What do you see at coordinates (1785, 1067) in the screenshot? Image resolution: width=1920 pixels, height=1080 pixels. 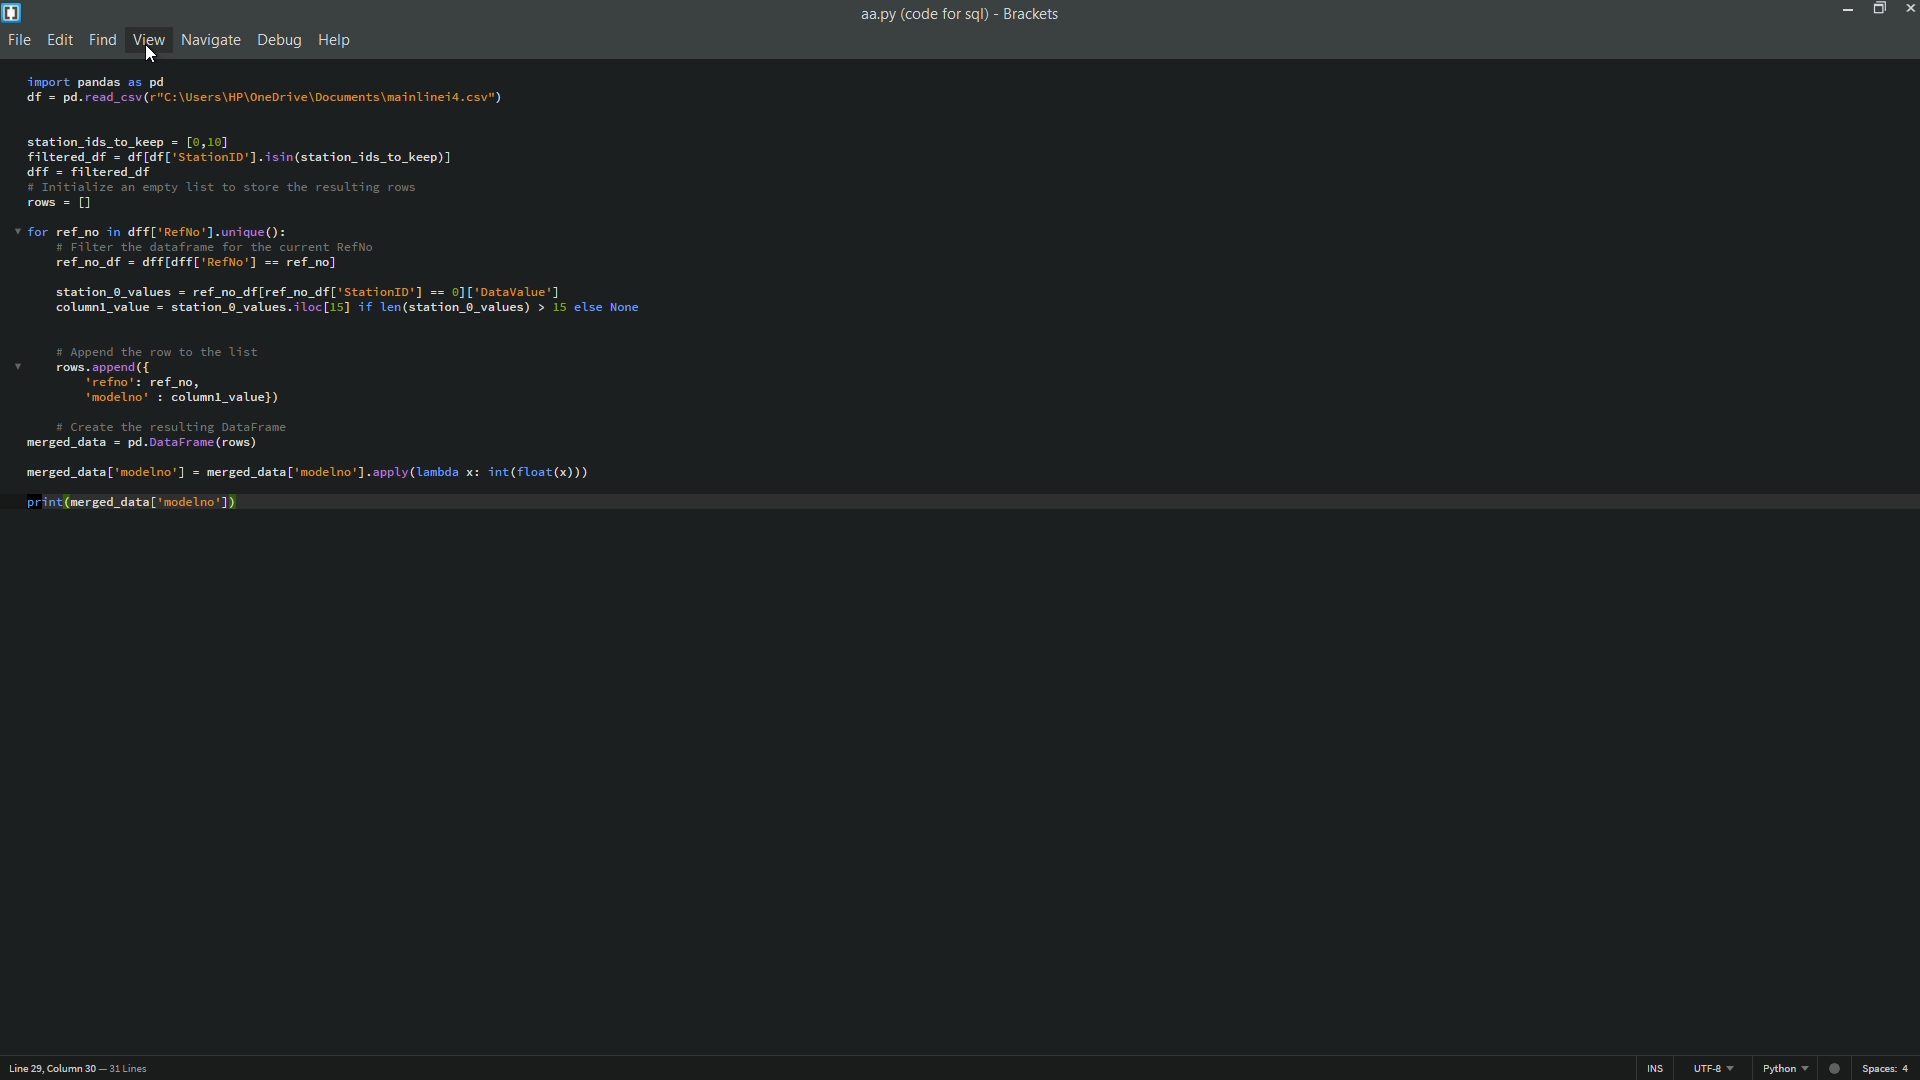 I see `file format button` at bounding box center [1785, 1067].